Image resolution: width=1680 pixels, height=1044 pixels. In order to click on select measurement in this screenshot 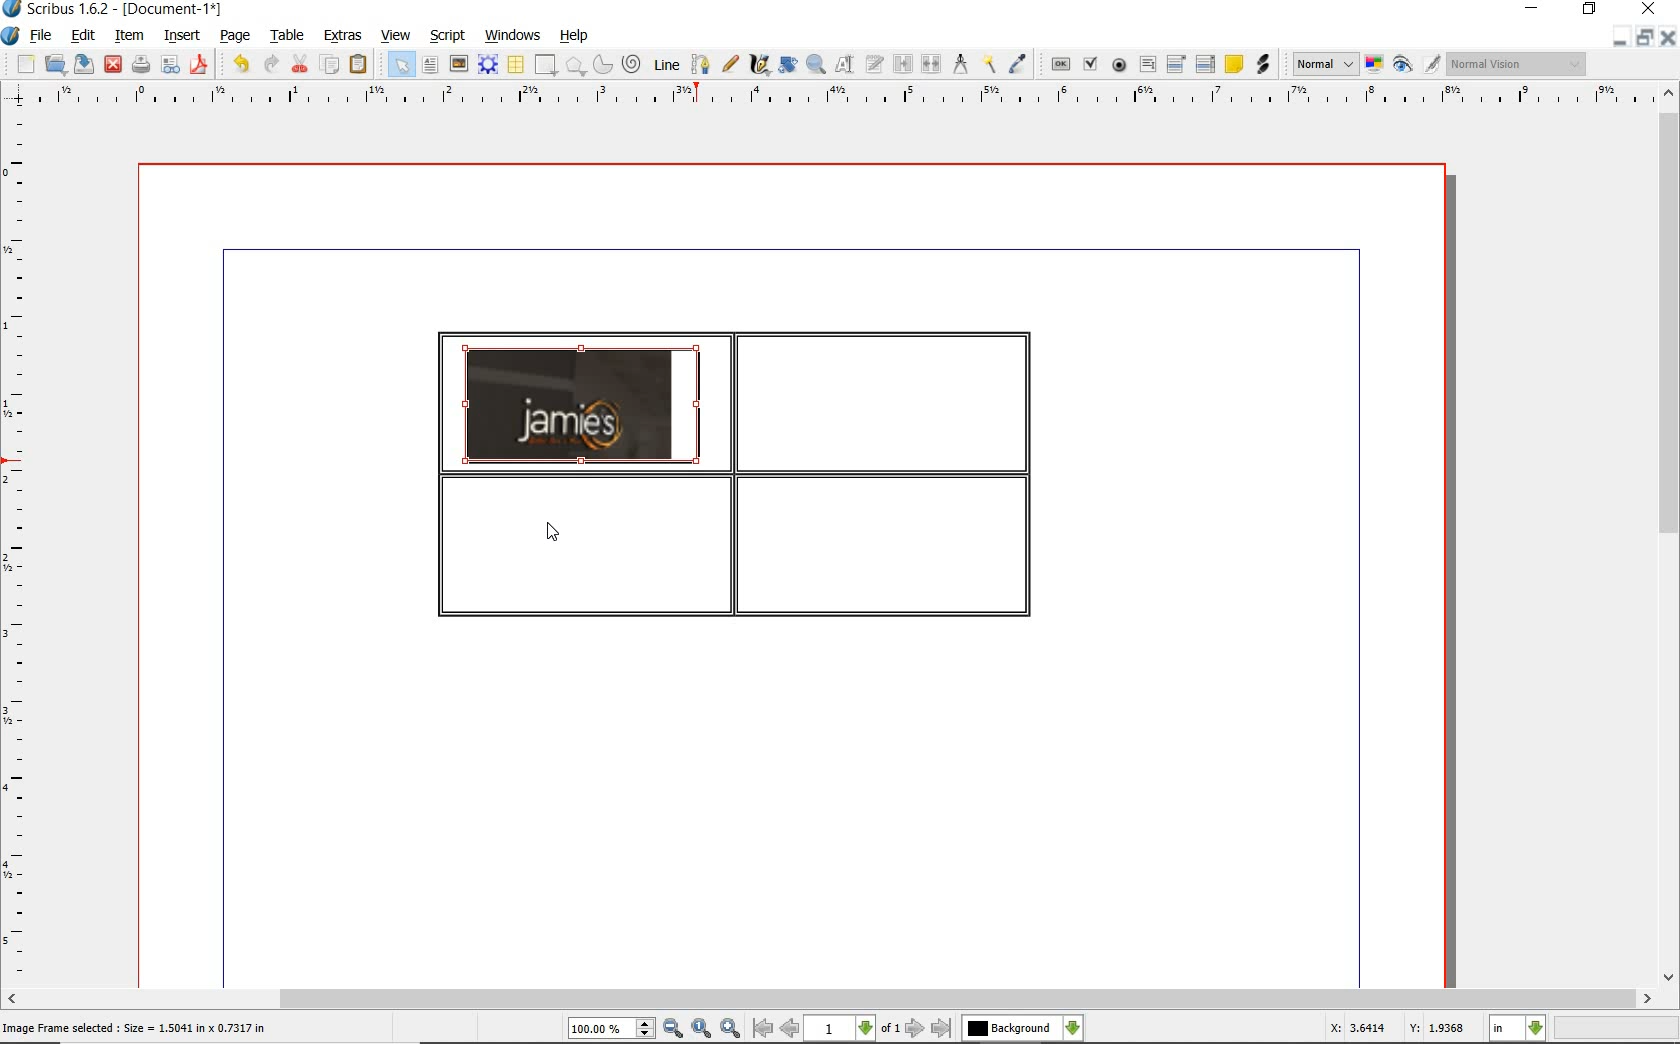, I will do `click(1518, 1028)`.